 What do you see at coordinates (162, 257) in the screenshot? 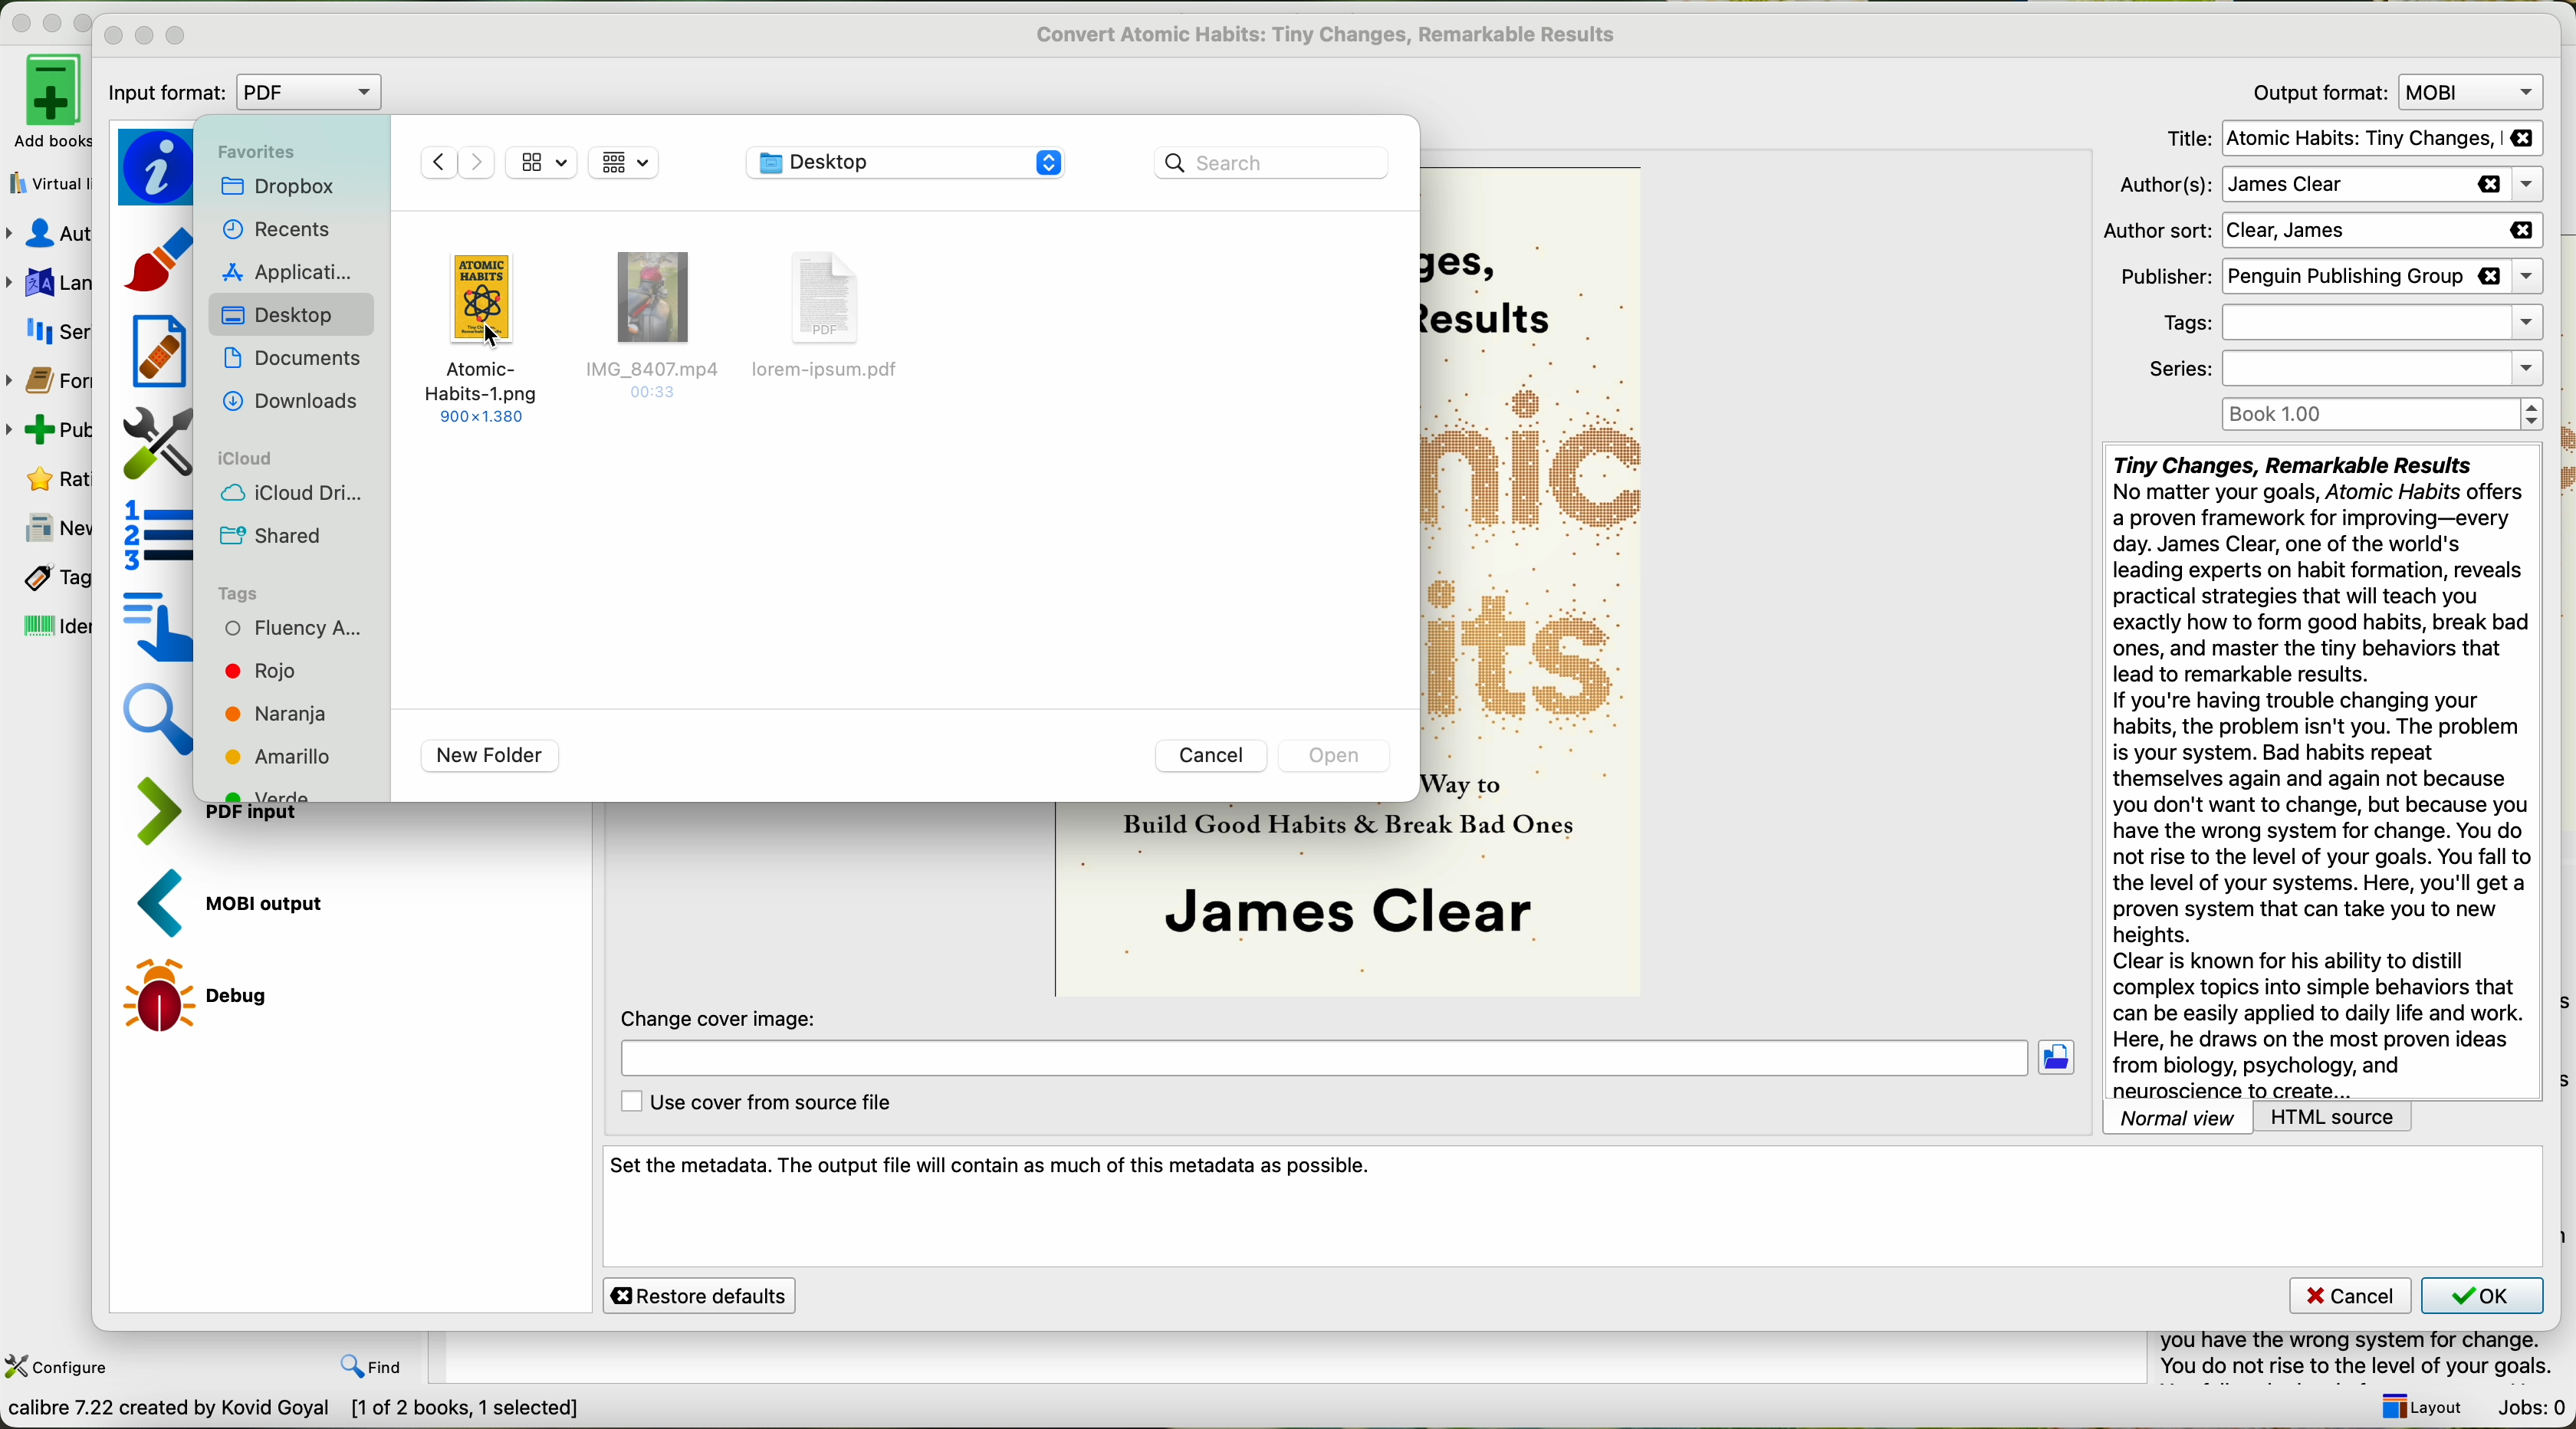
I see `look and feel` at bounding box center [162, 257].